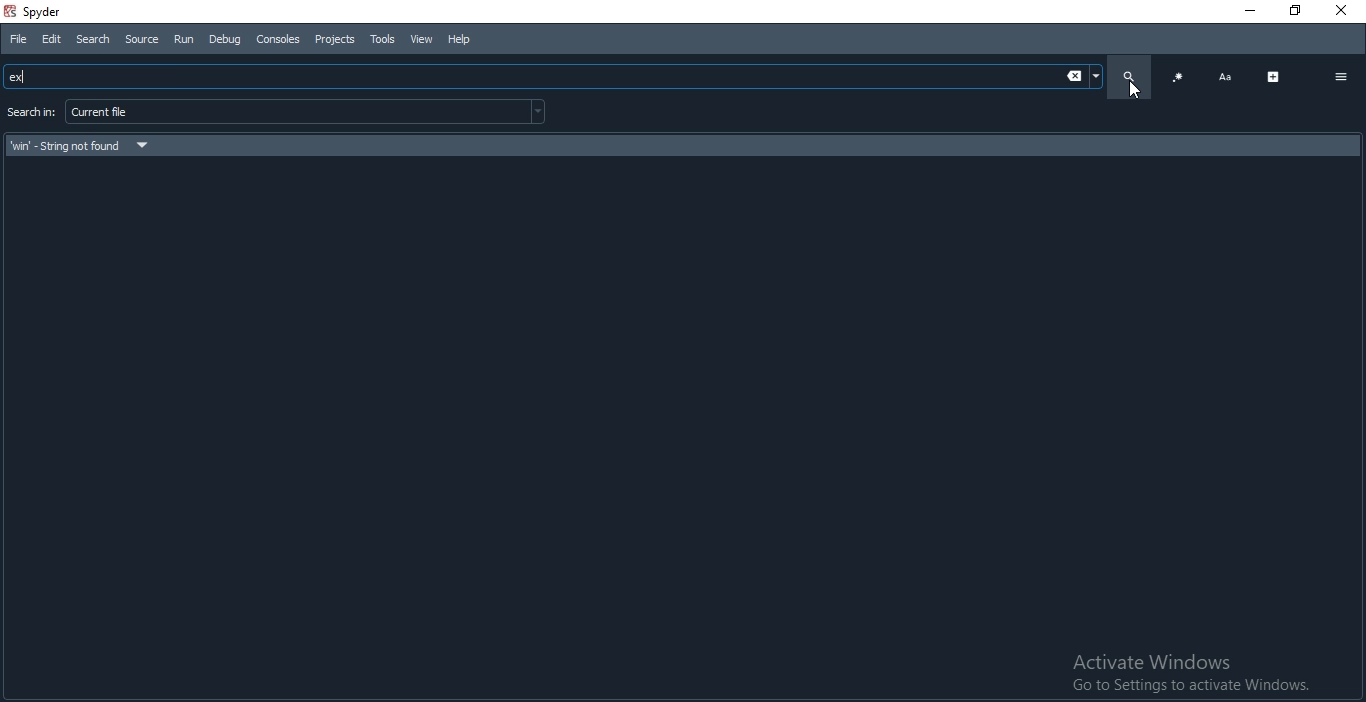 This screenshot has height=702, width=1366. What do you see at coordinates (1273, 75) in the screenshot?
I see `expand` at bounding box center [1273, 75].